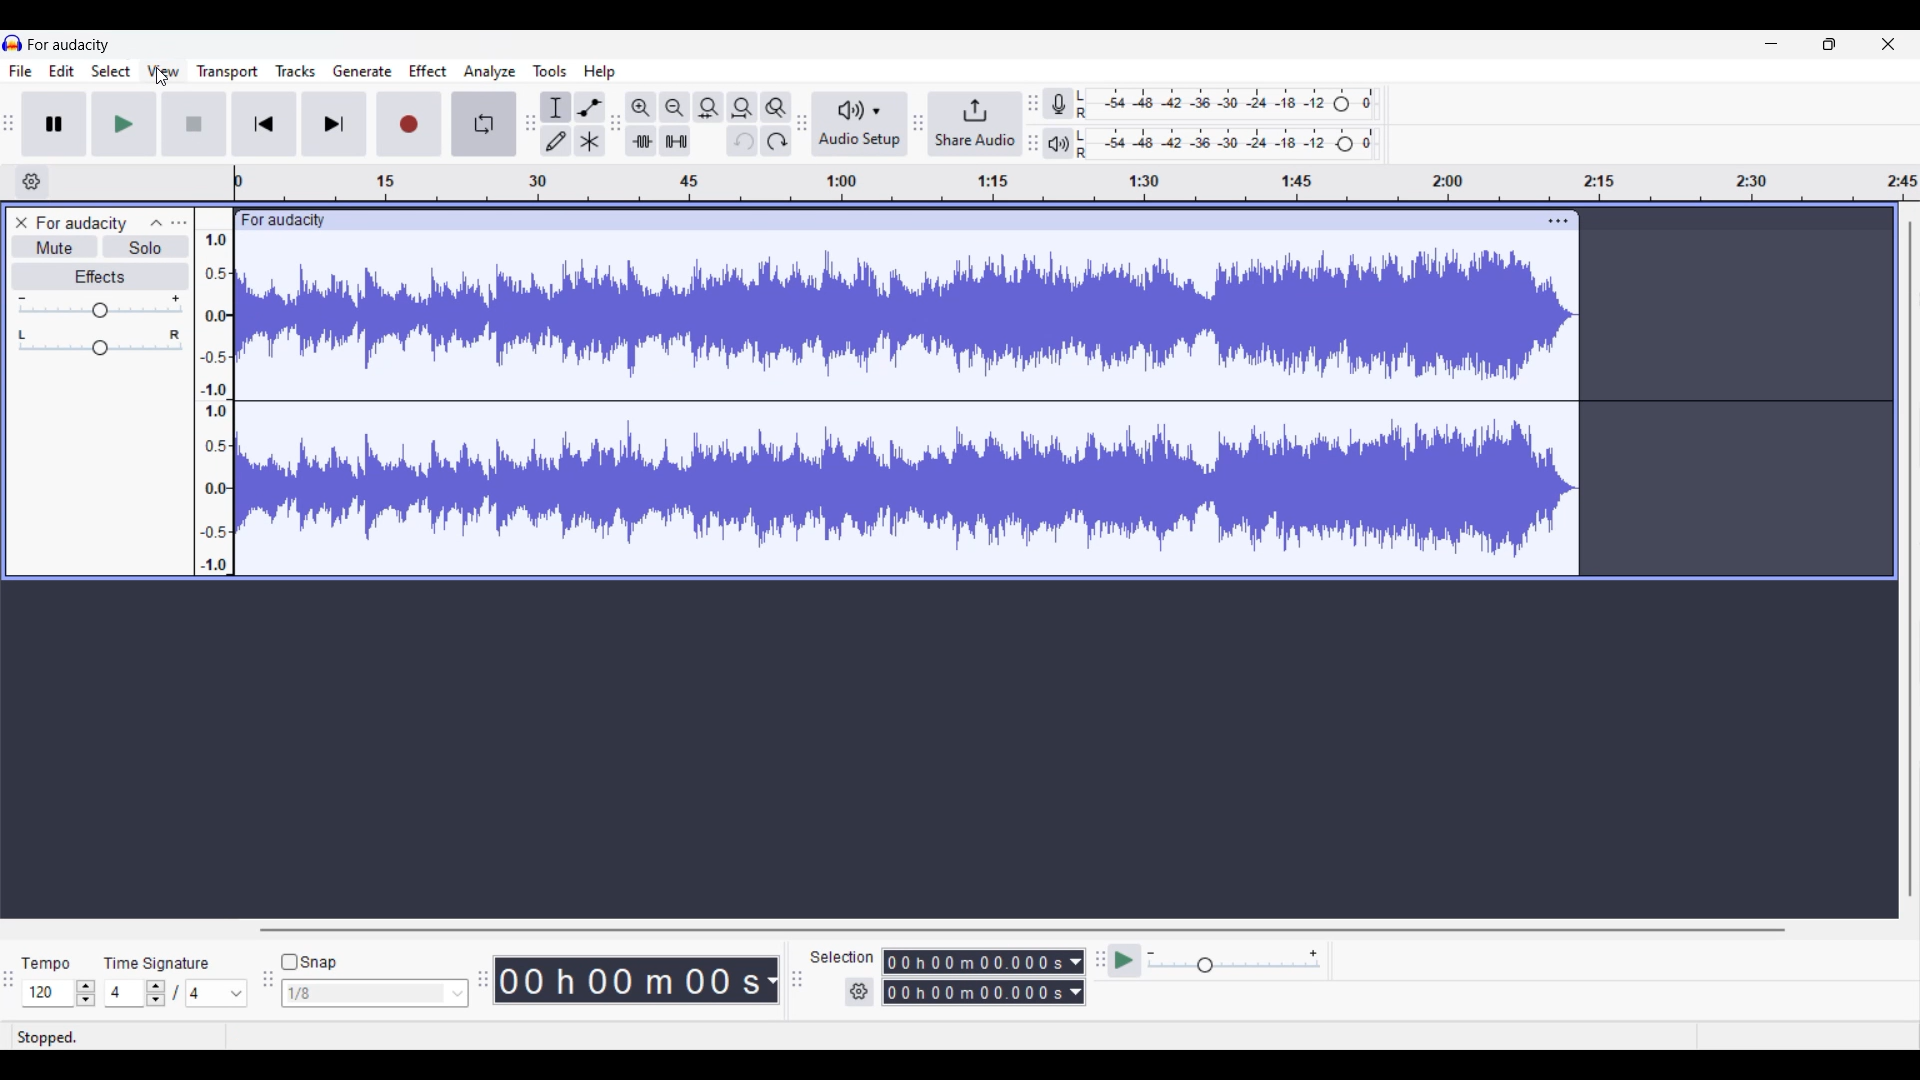  I want to click on Mute, so click(54, 246).